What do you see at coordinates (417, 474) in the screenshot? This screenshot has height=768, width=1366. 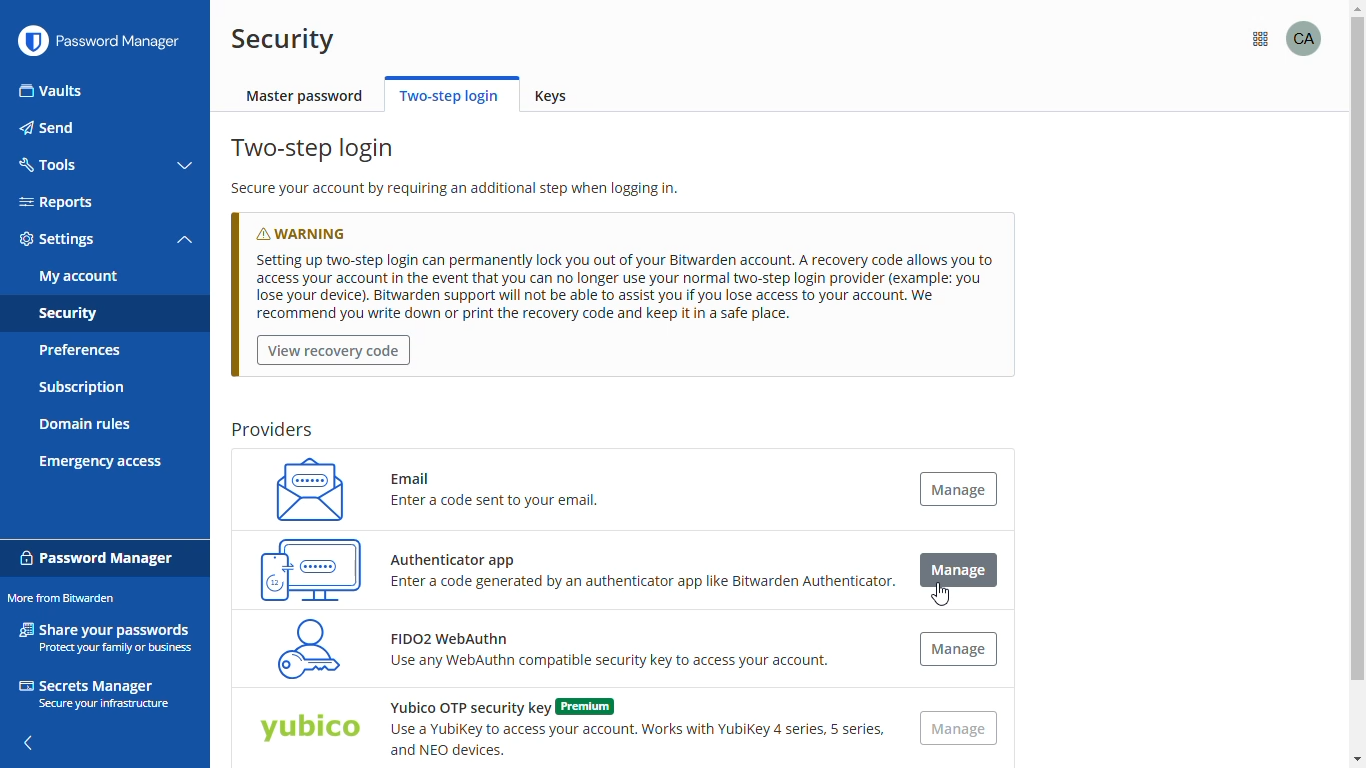 I see `Email` at bounding box center [417, 474].